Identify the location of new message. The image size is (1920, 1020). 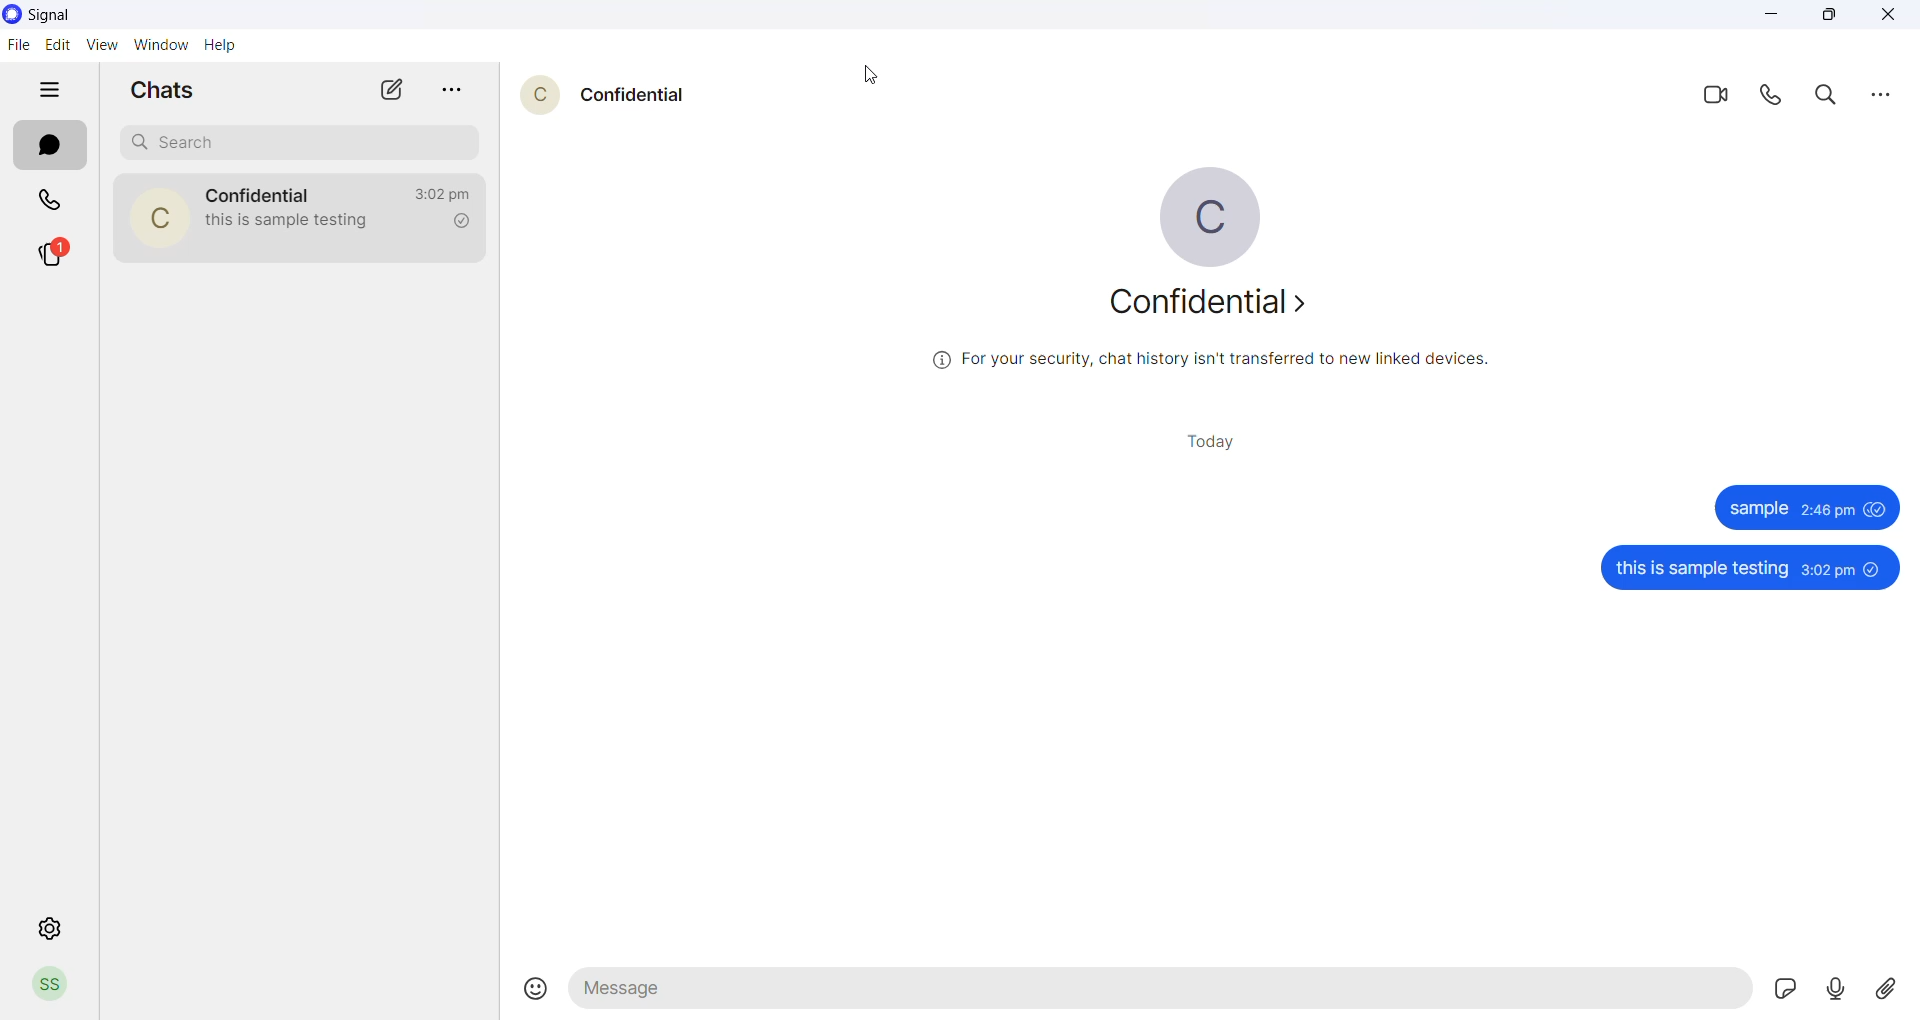
(394, 90).